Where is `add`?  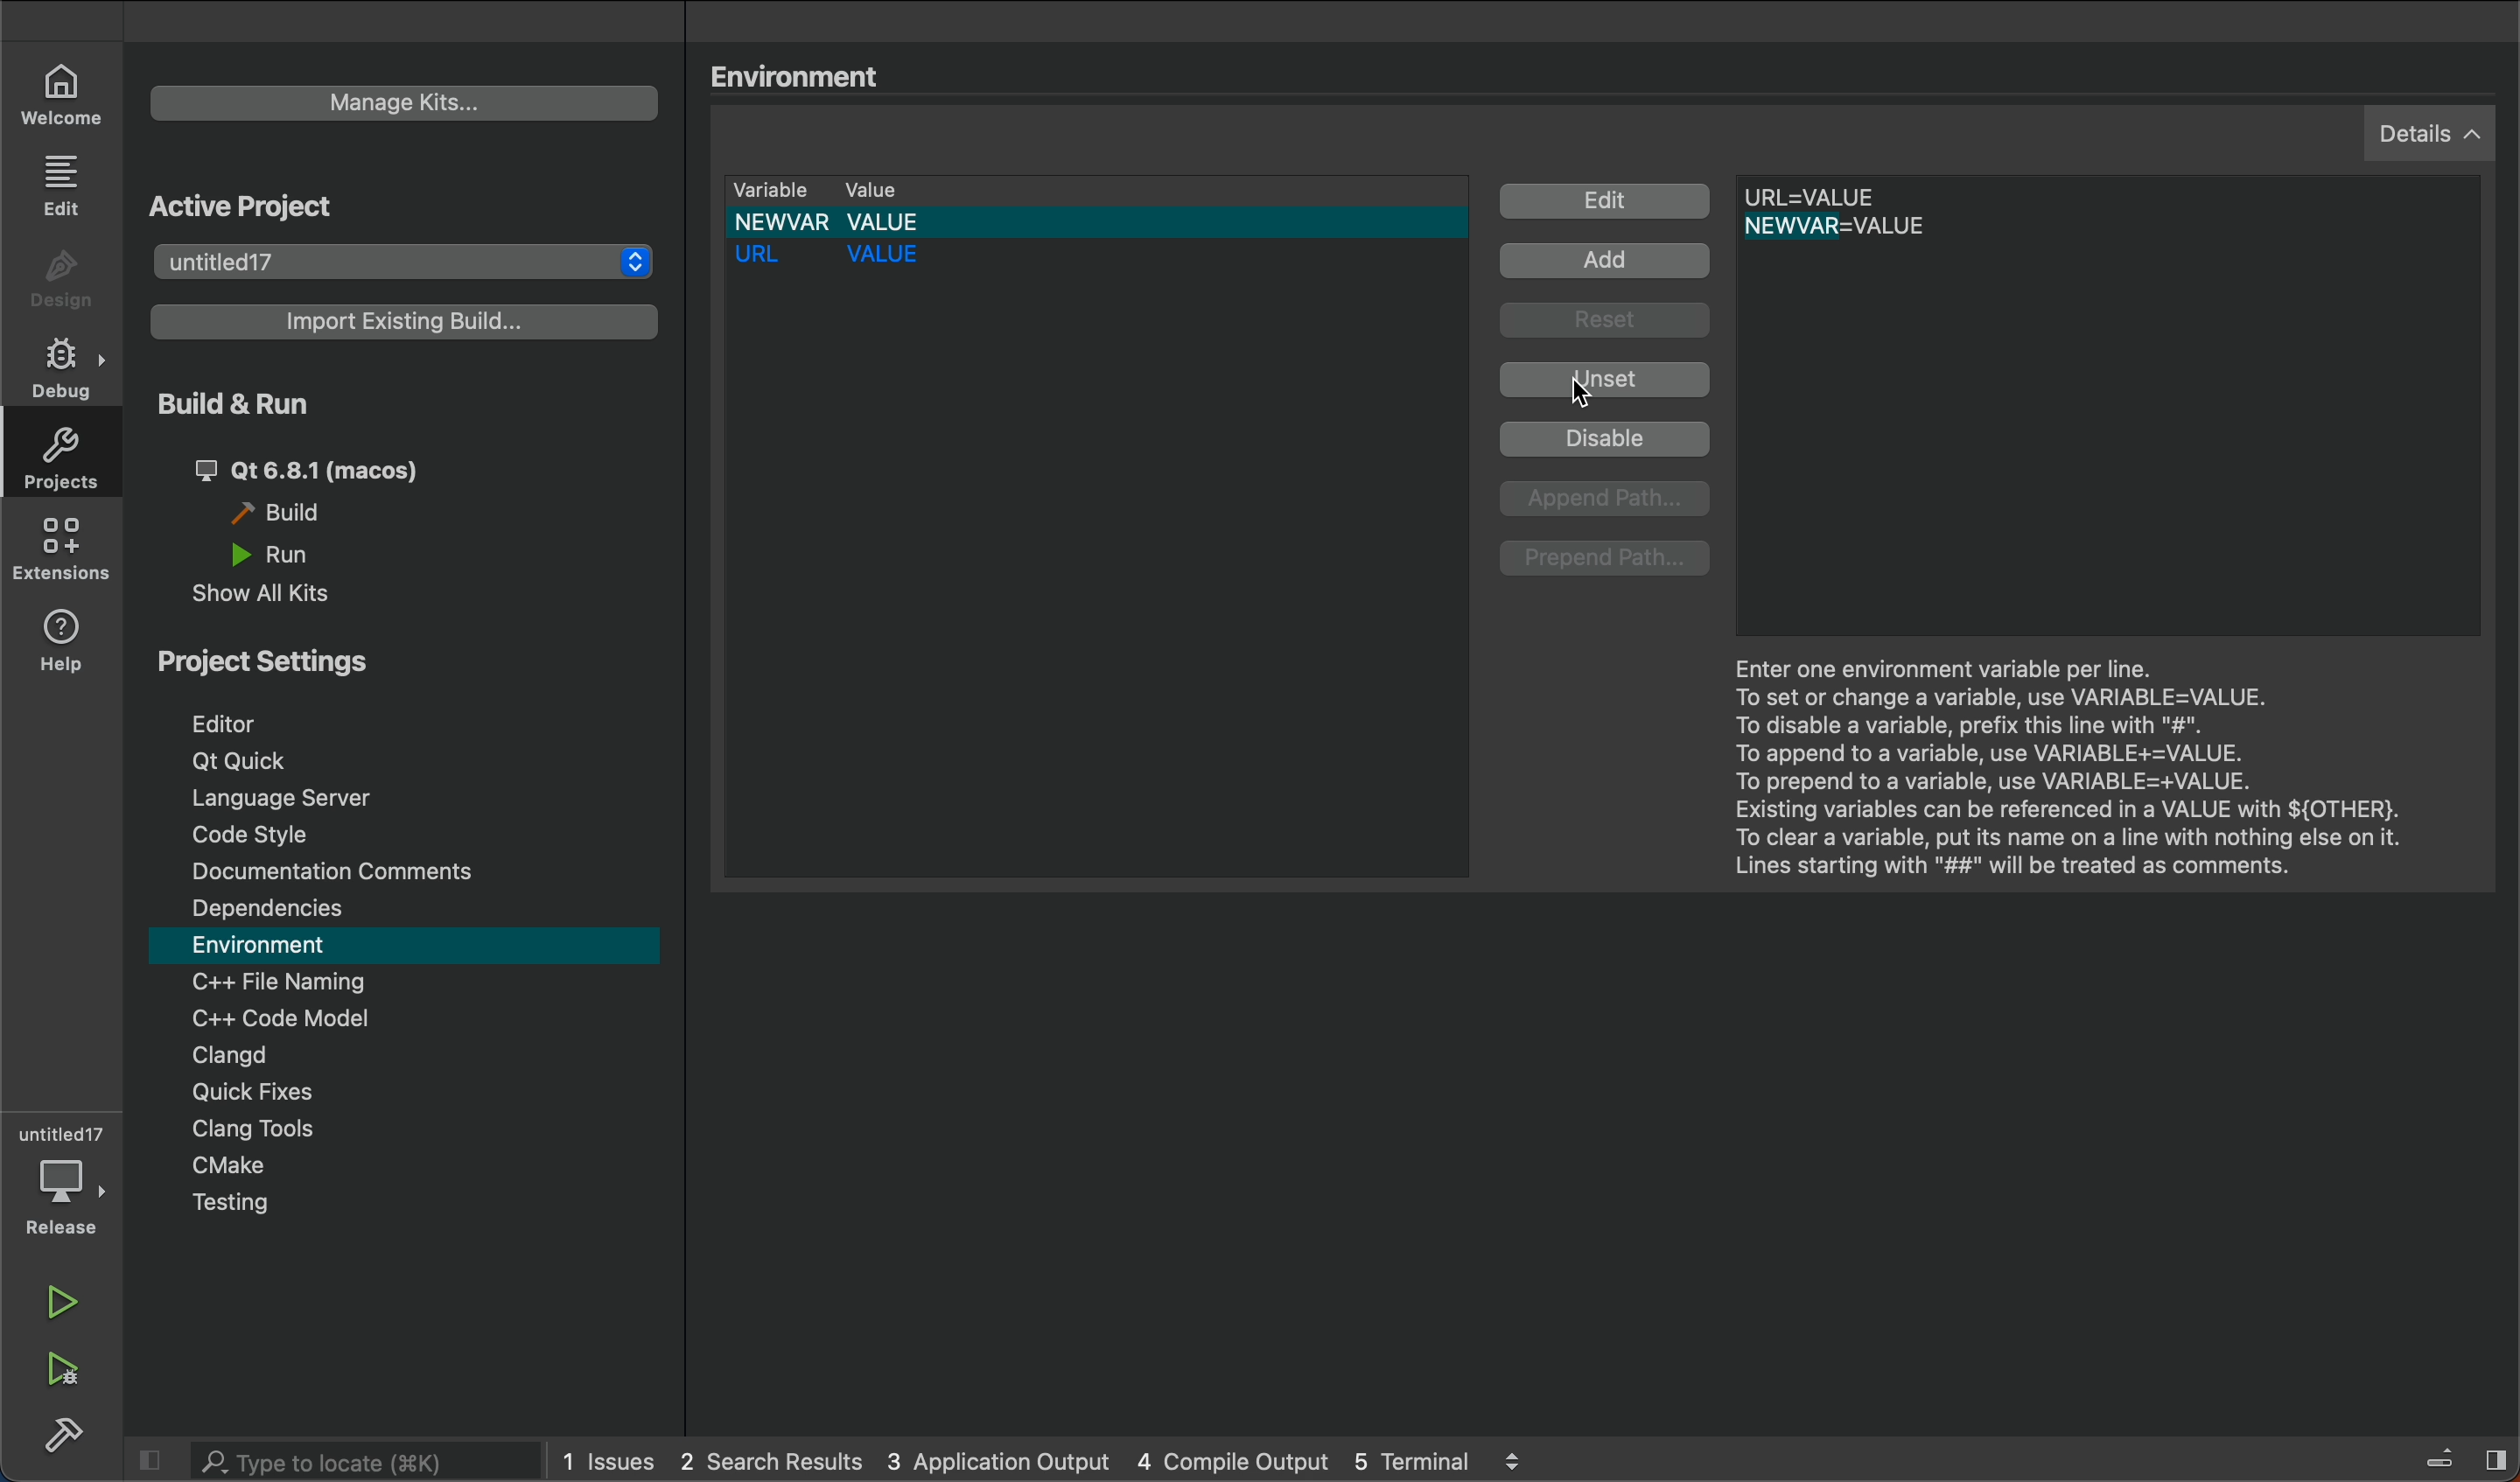
add is located at coordinates (1613, 262).